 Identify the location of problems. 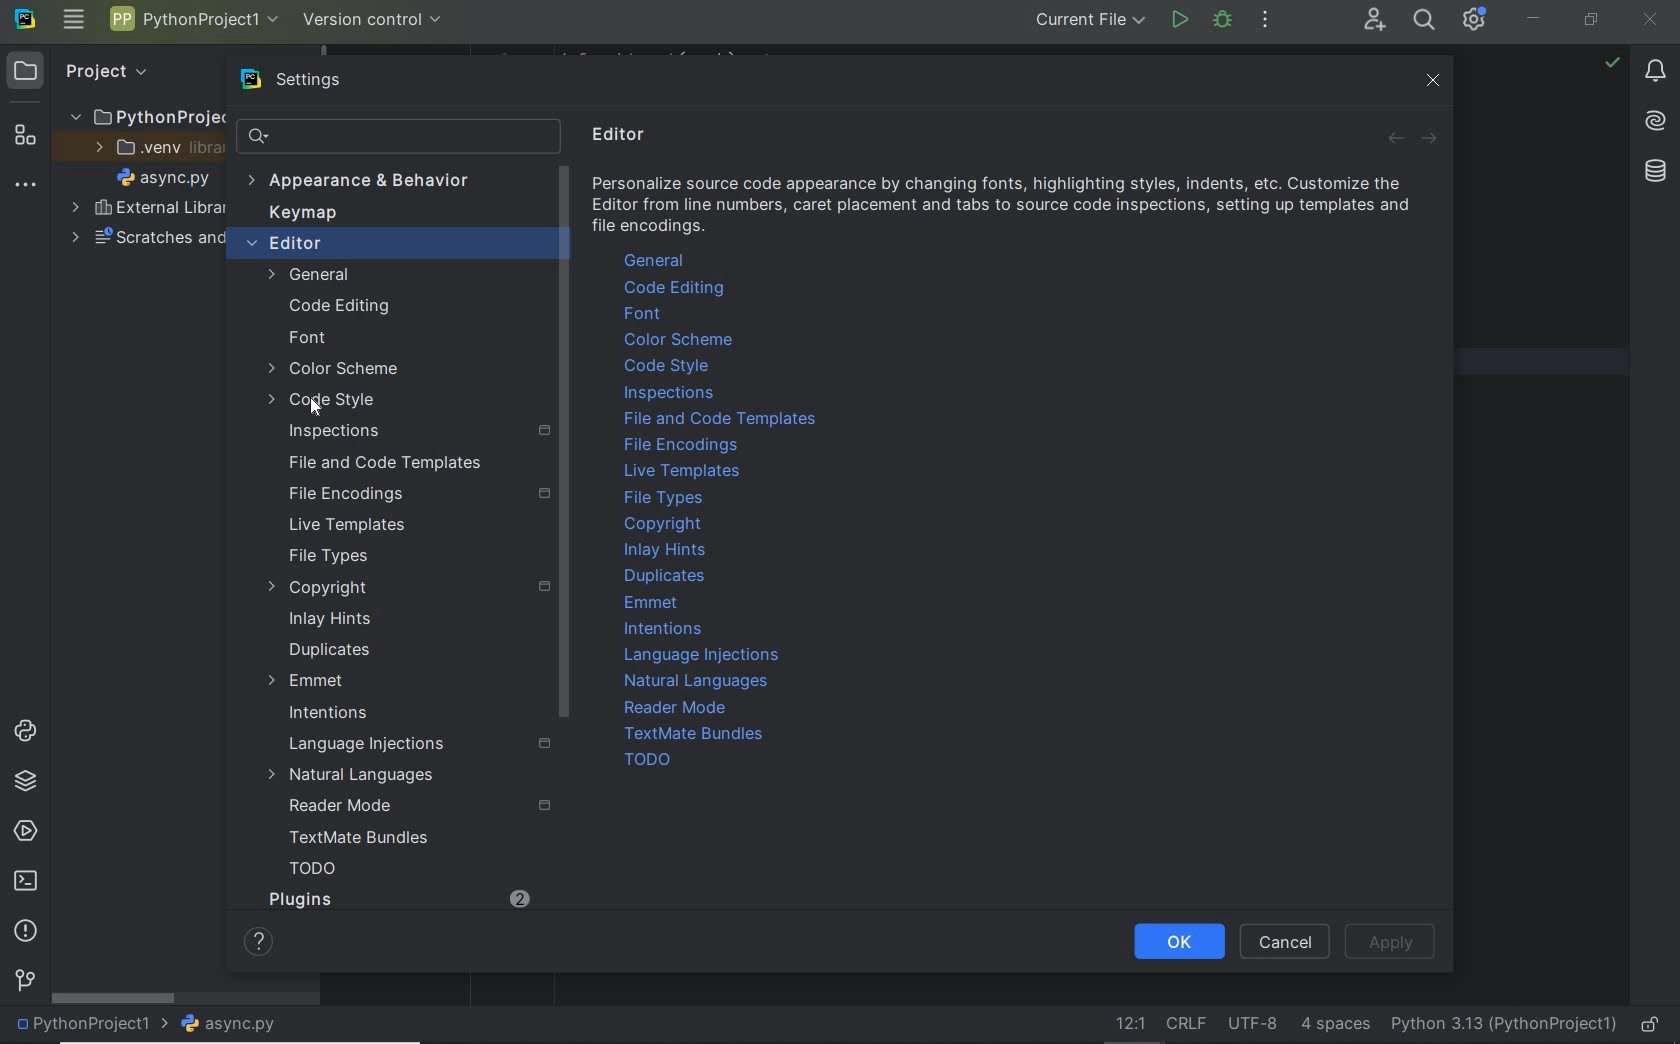
(25, 931).